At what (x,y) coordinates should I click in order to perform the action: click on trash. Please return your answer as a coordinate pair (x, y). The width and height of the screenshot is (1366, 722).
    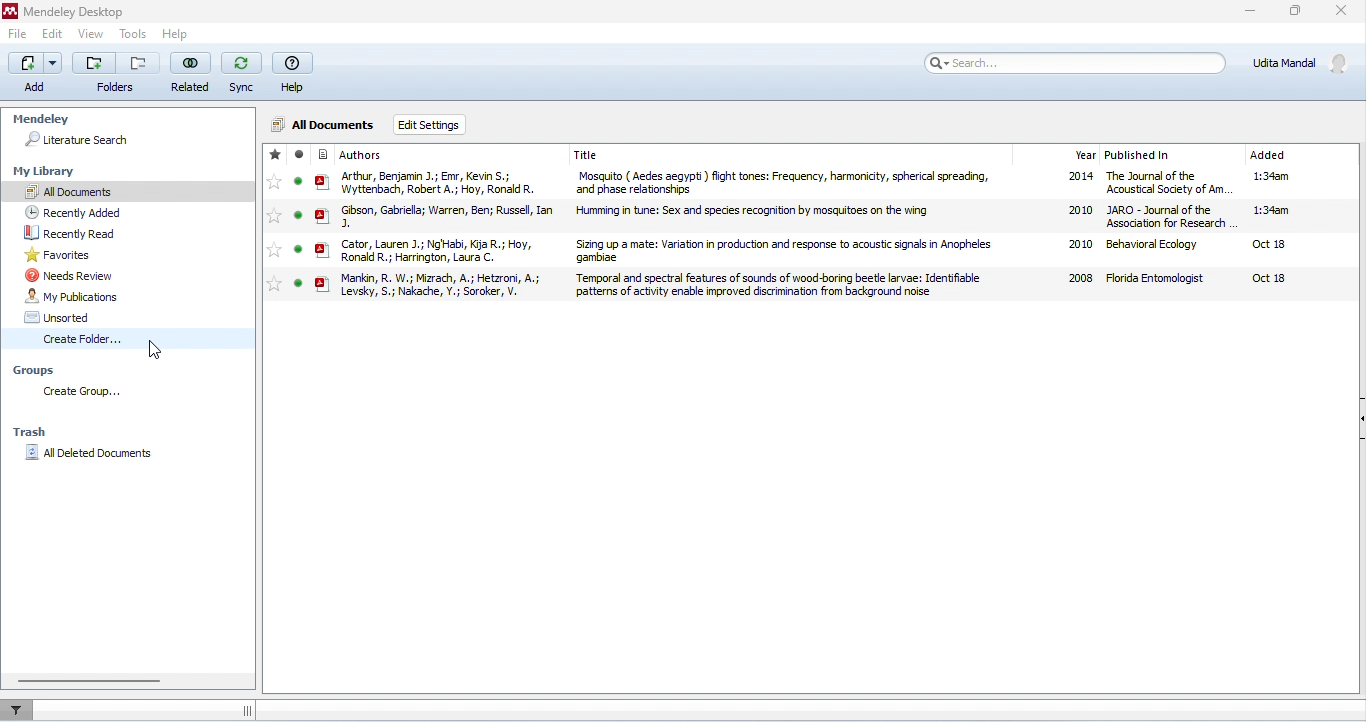
    Looking at the image, I should click on (33, 432).